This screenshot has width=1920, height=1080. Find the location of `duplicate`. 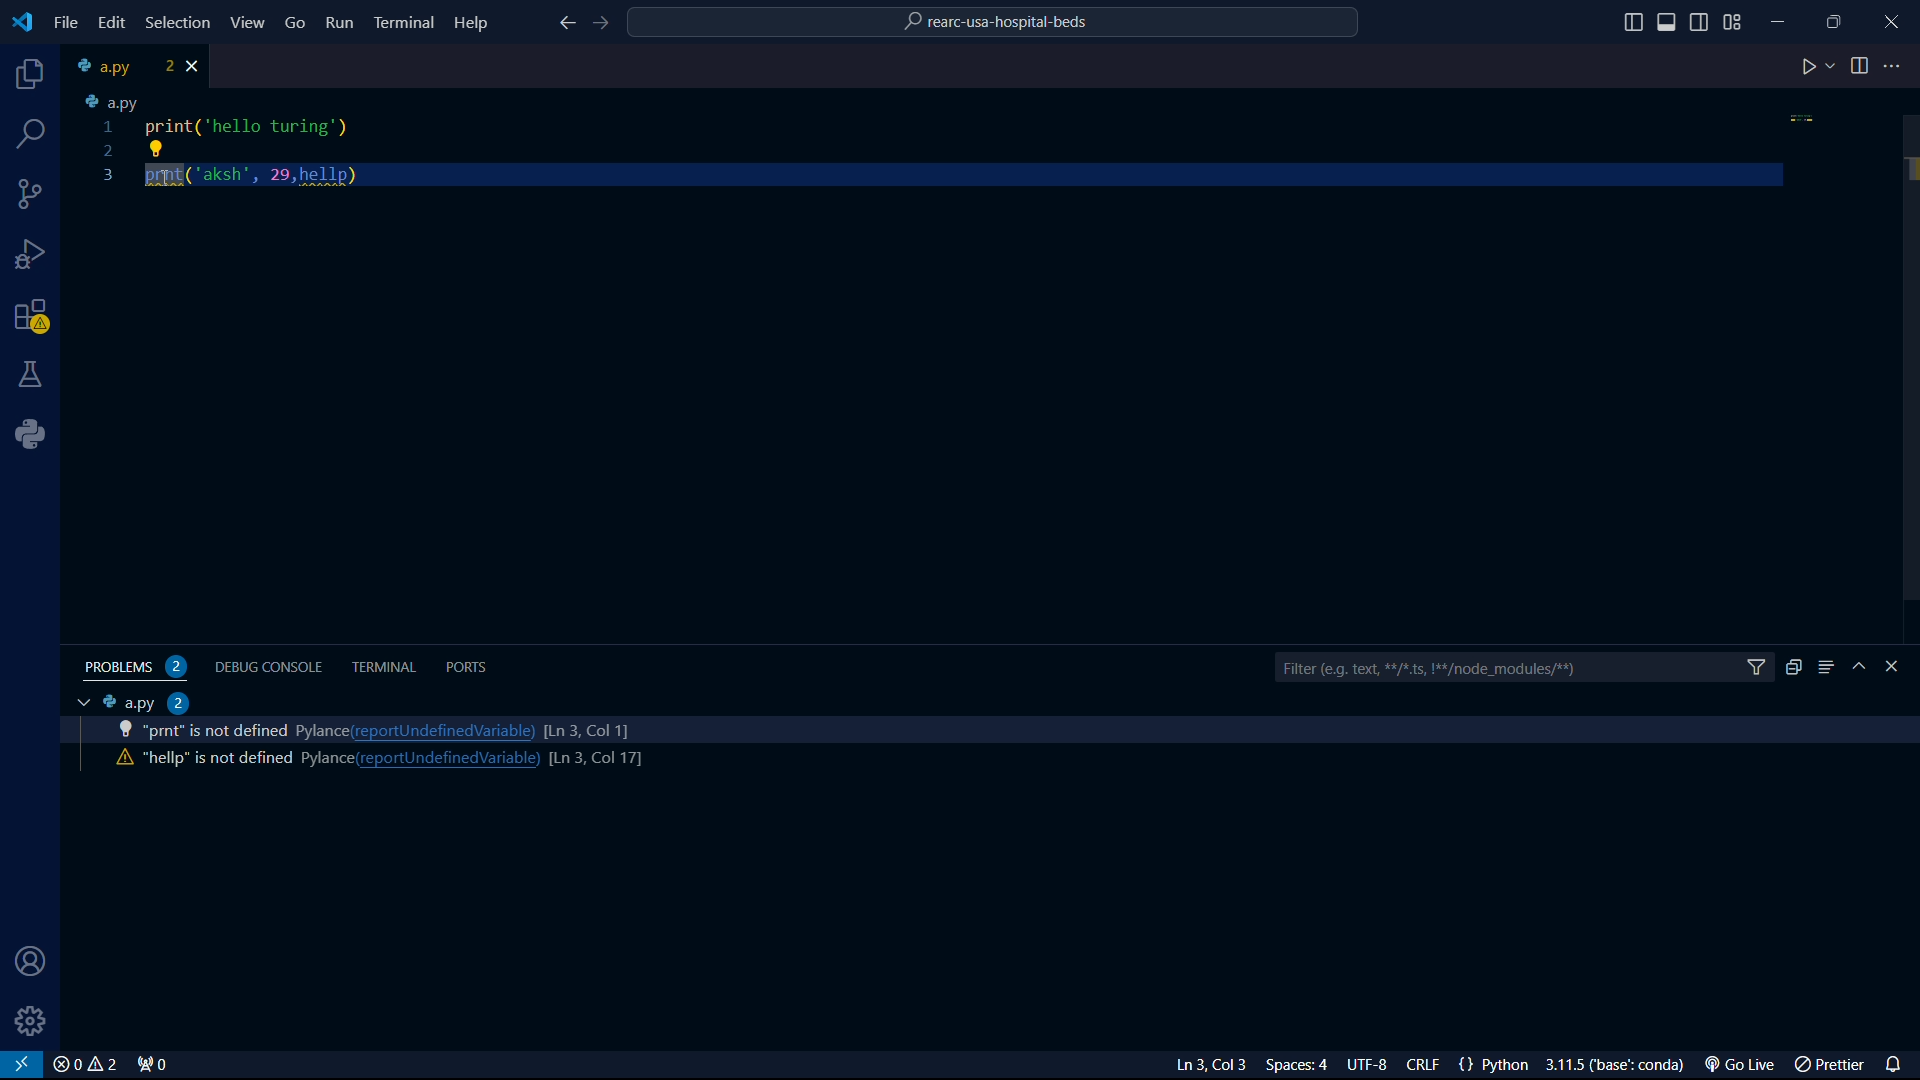

duplicate is located at coordinates (1793, 667).